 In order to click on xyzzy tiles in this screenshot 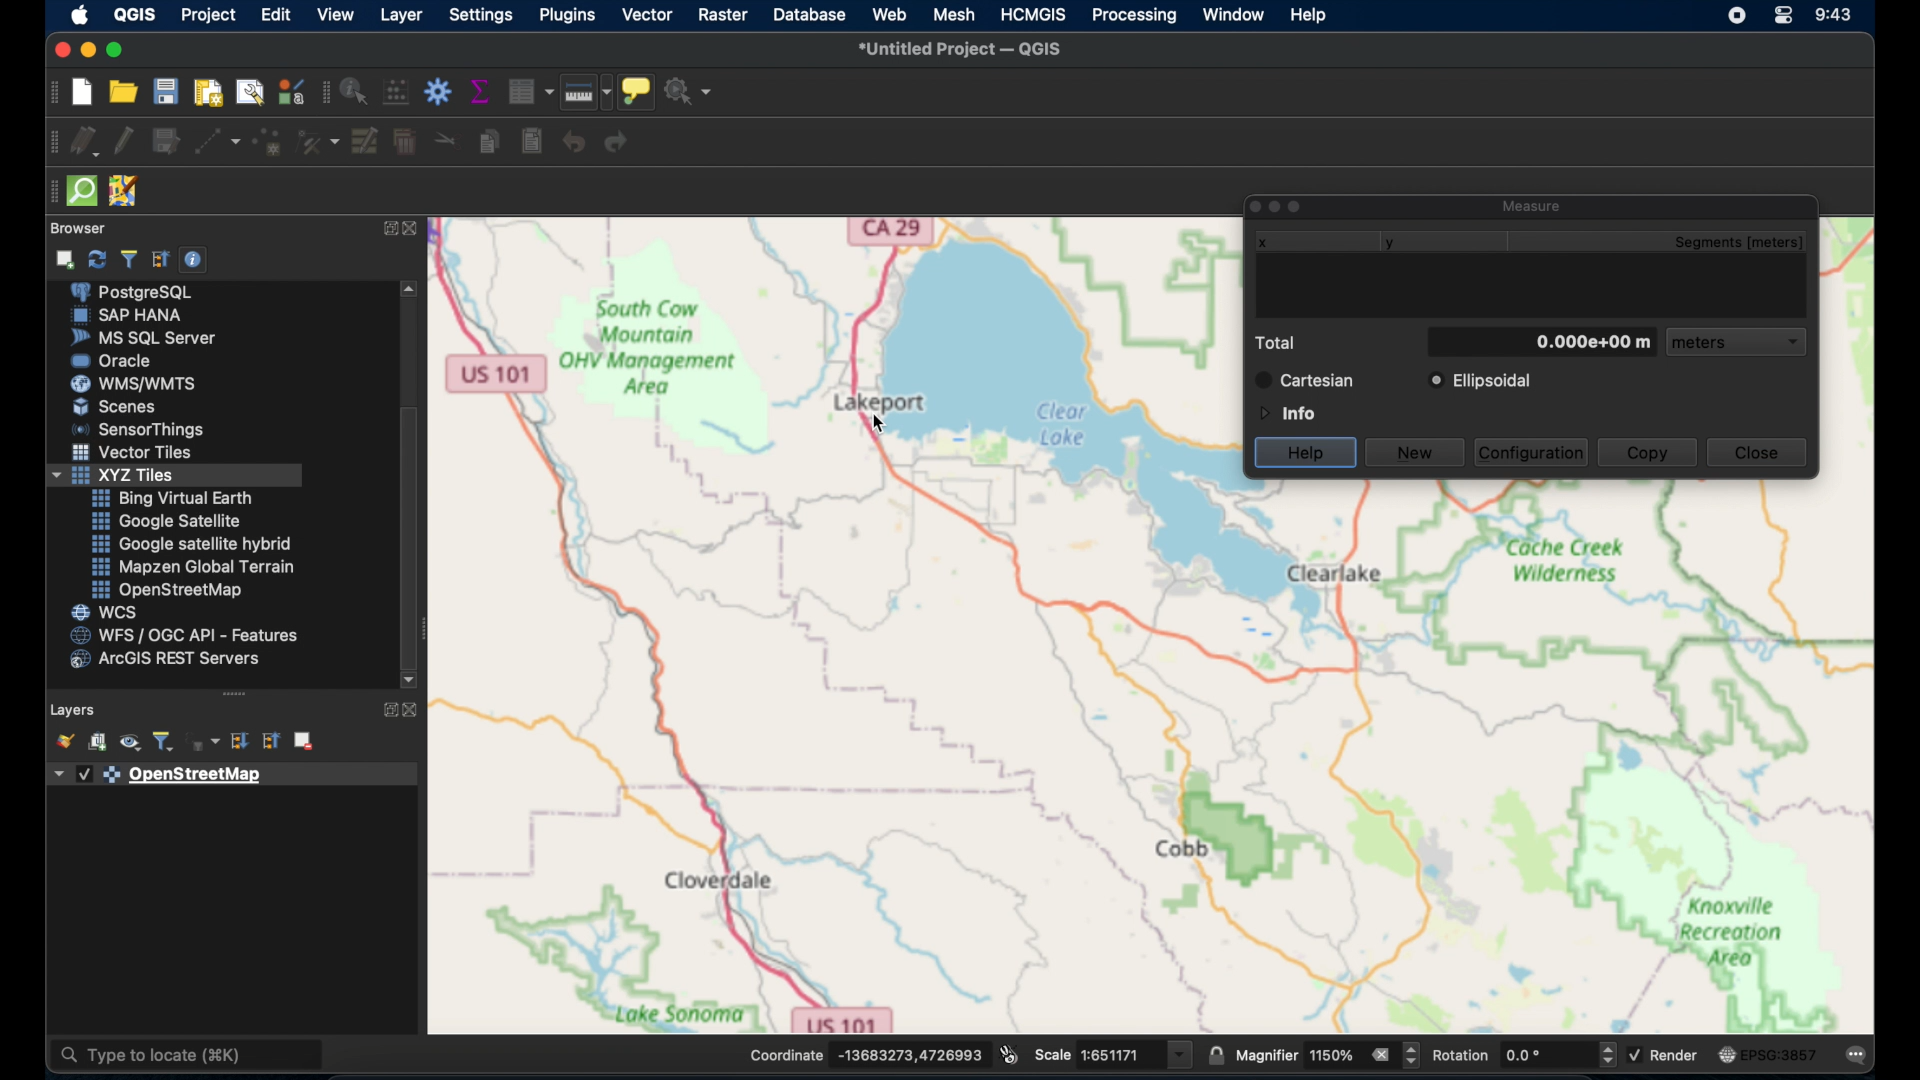, I will do `click(175, 476)`.